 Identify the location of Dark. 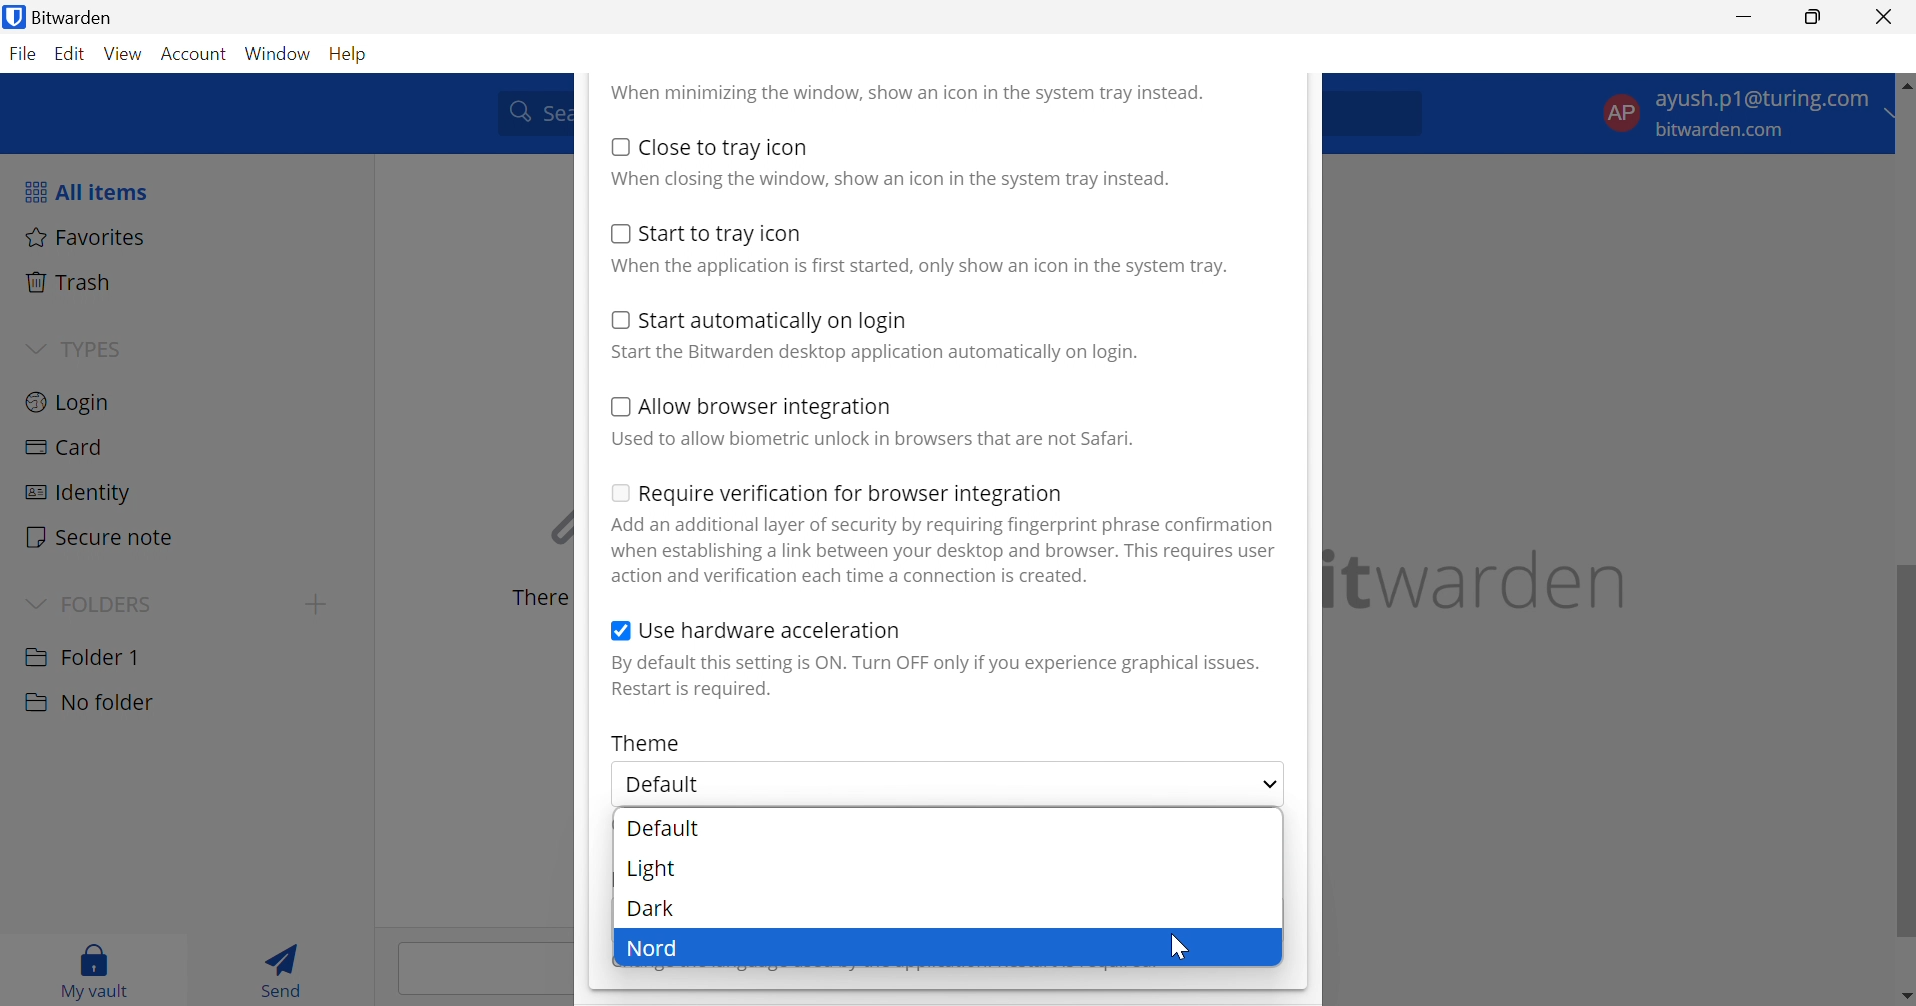
(653, 908).